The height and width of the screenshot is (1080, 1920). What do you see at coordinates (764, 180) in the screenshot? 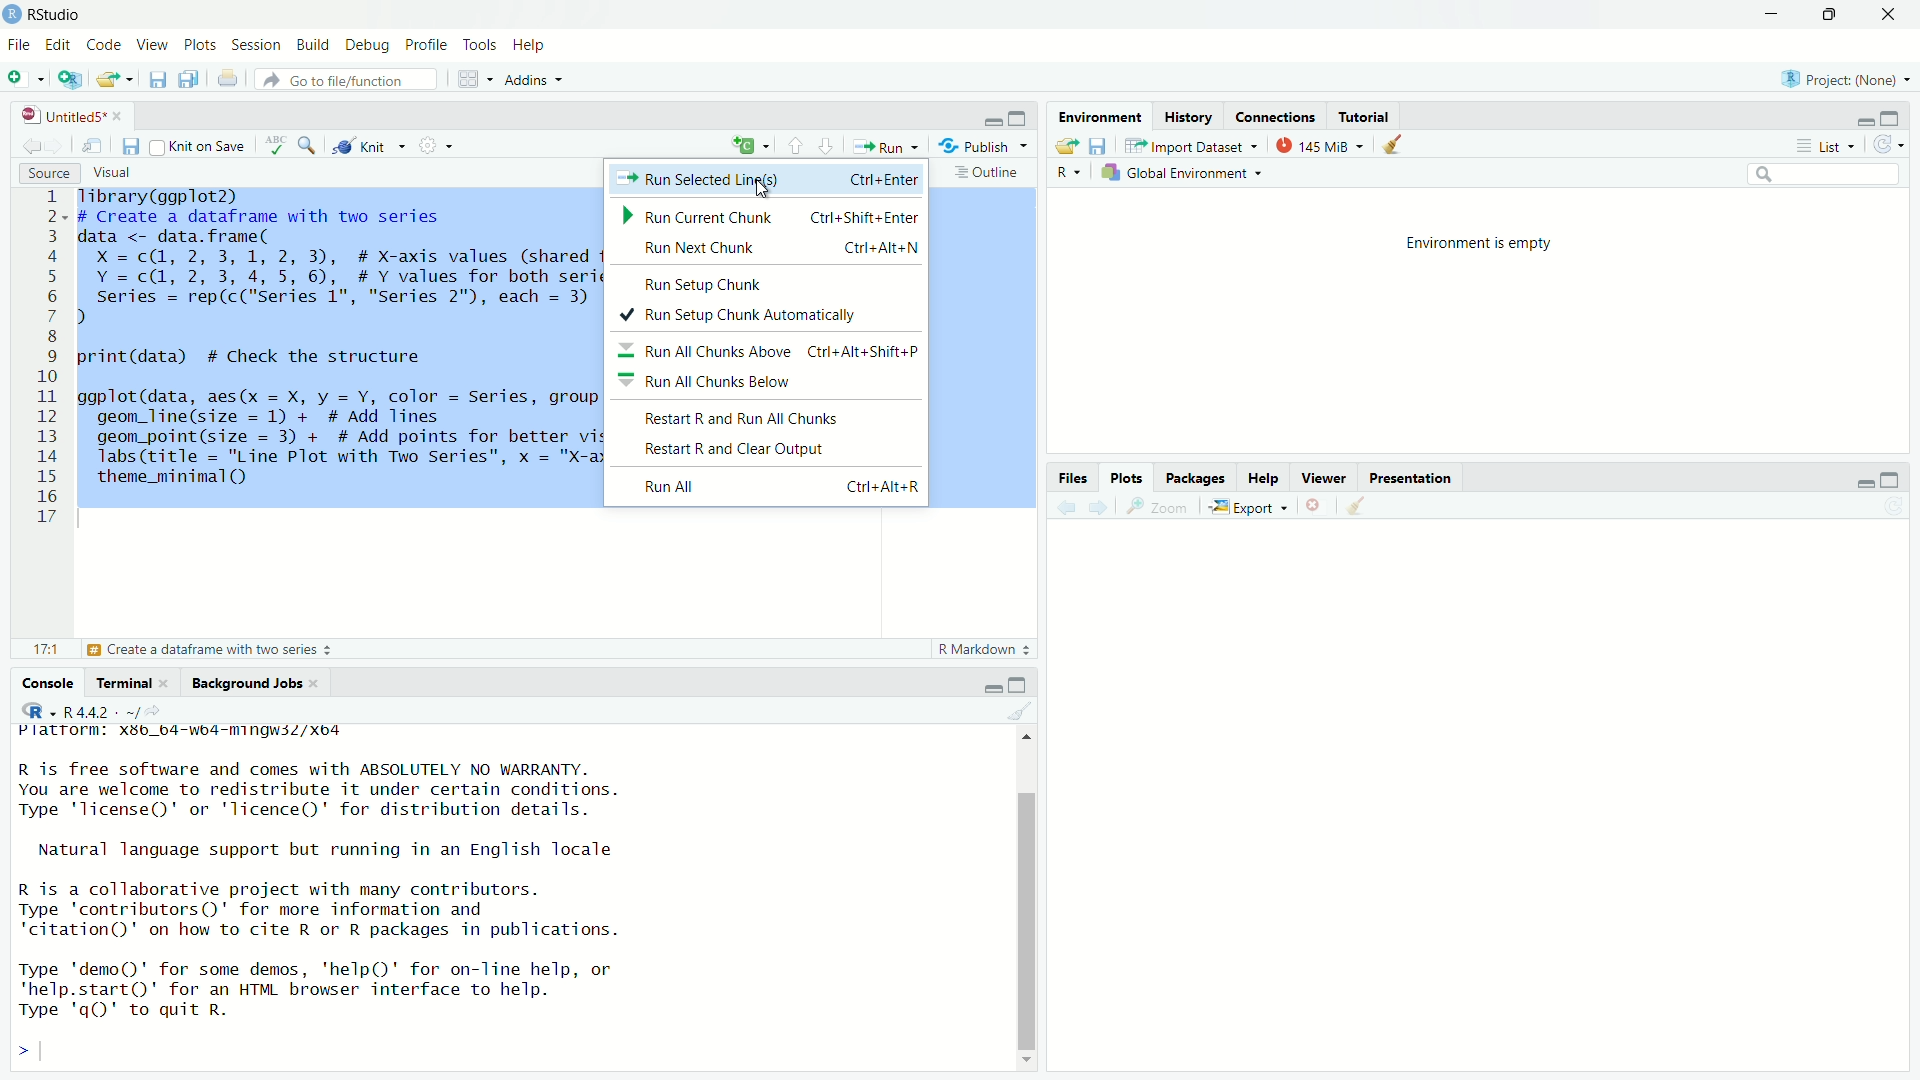
I see `Run Selected Line's` at bounding box center [764, 180].